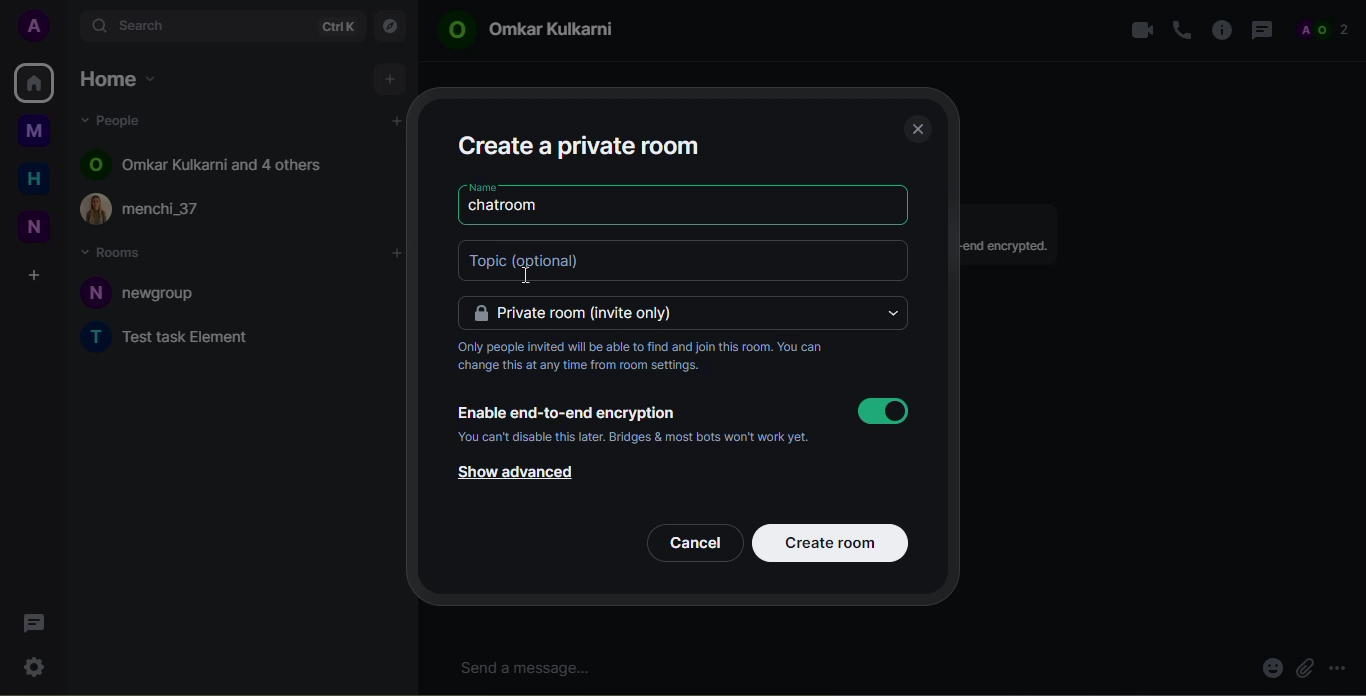  Describe the element at coordinates (34, 228) in the screenshot. I see `new` at that location.